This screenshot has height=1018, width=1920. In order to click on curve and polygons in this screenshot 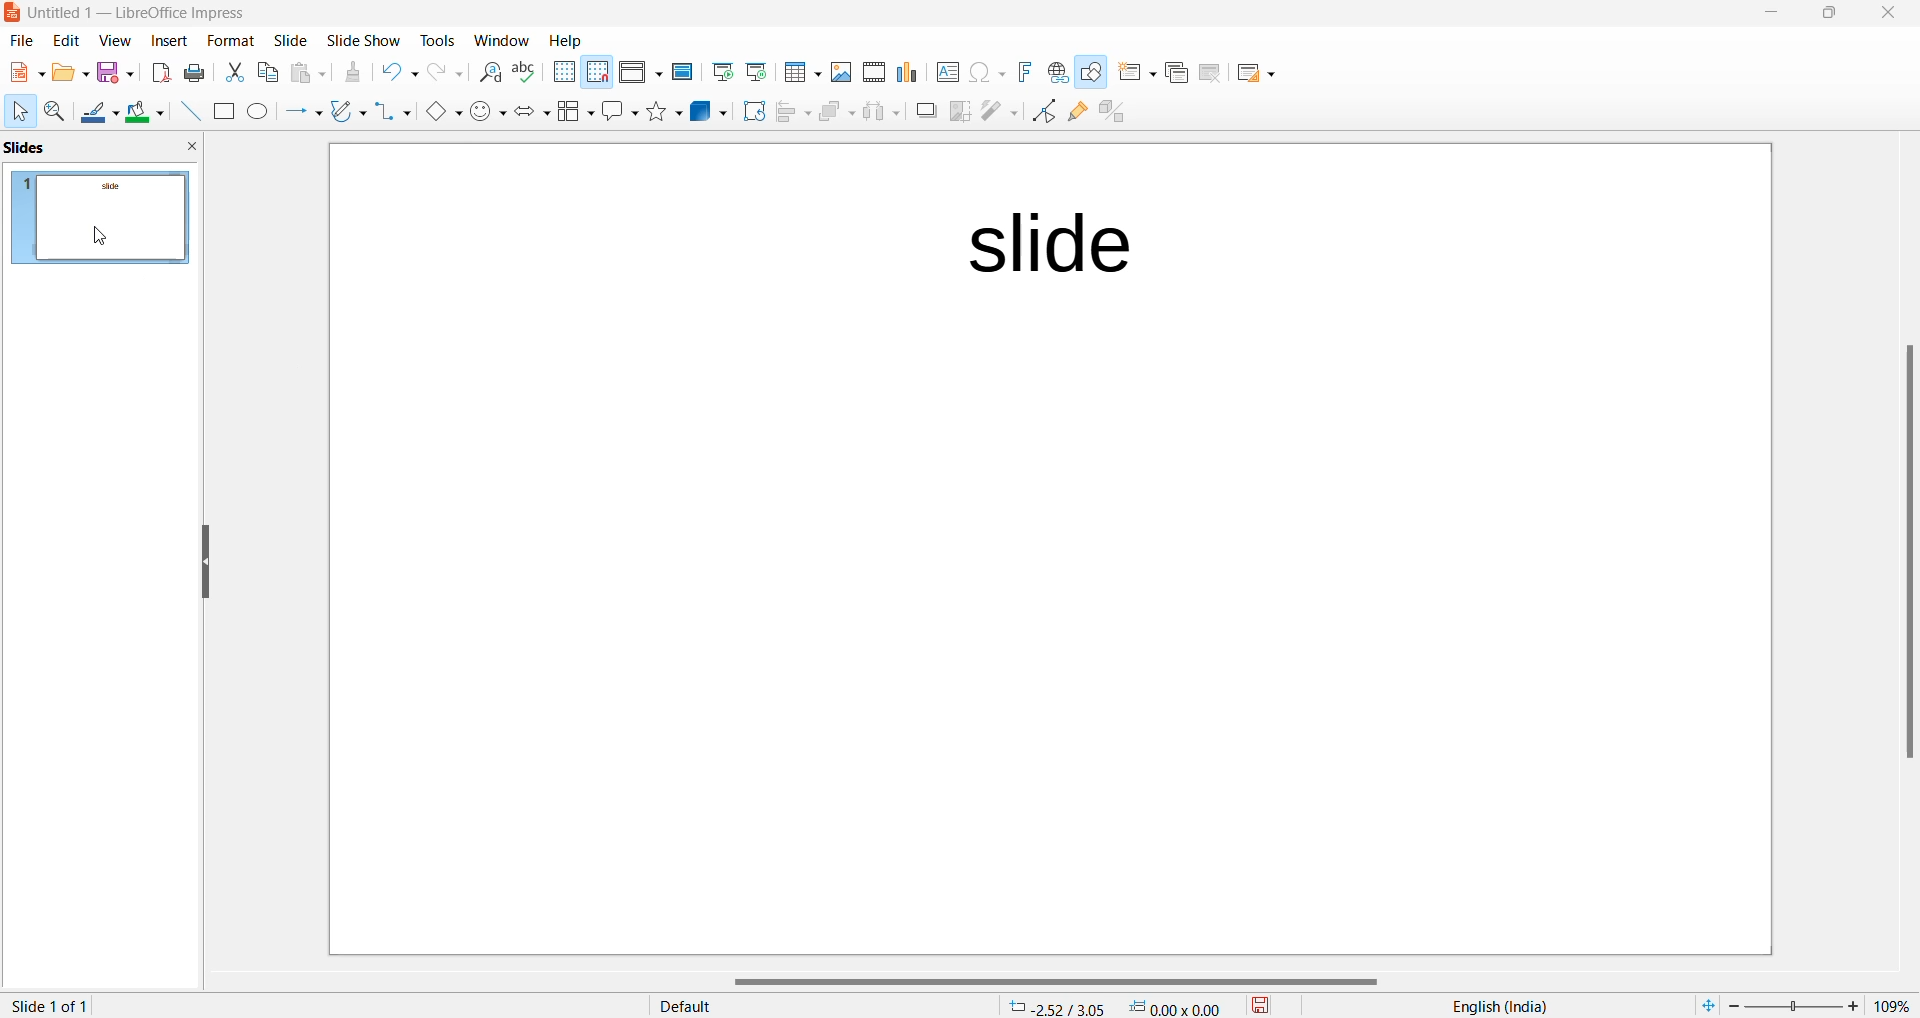, I will do `click(349, 113)`.